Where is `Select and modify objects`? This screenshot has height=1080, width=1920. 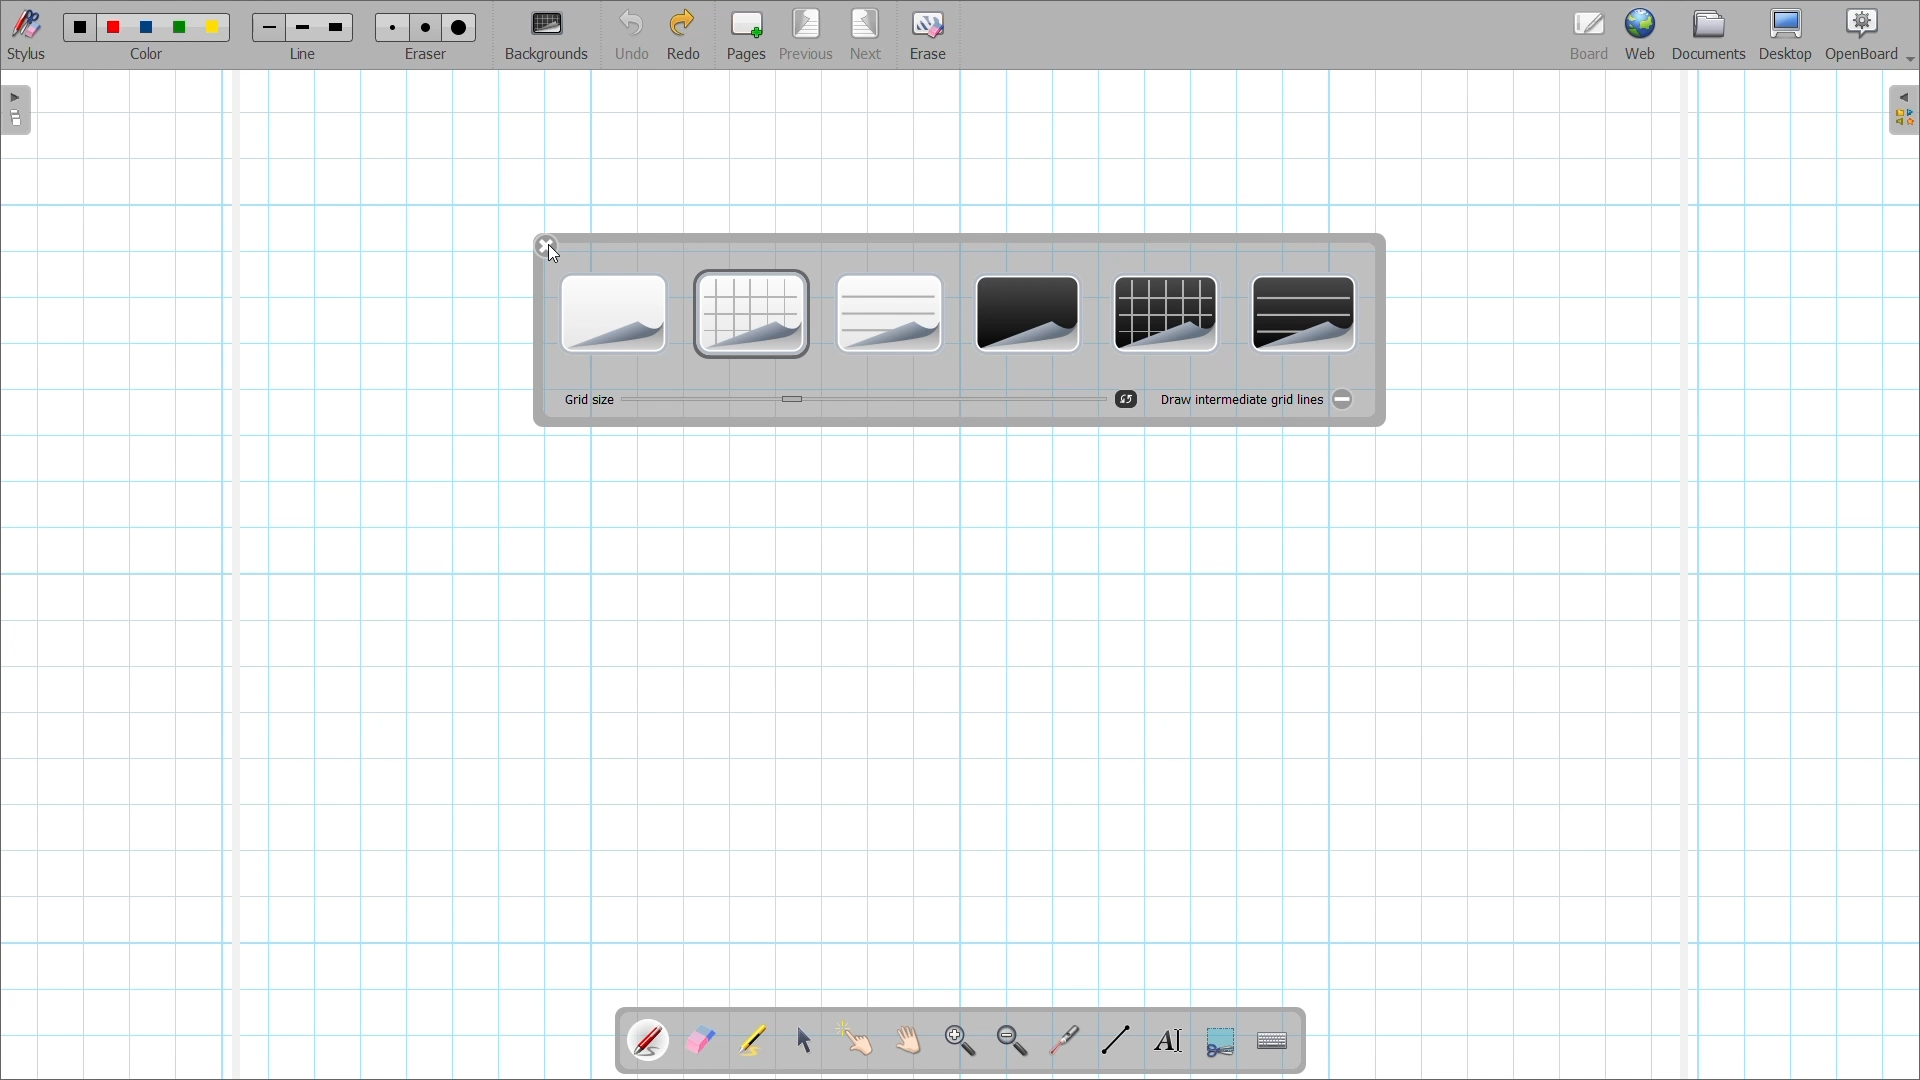 Select and modify objects is located at coordinates (804, 1039).